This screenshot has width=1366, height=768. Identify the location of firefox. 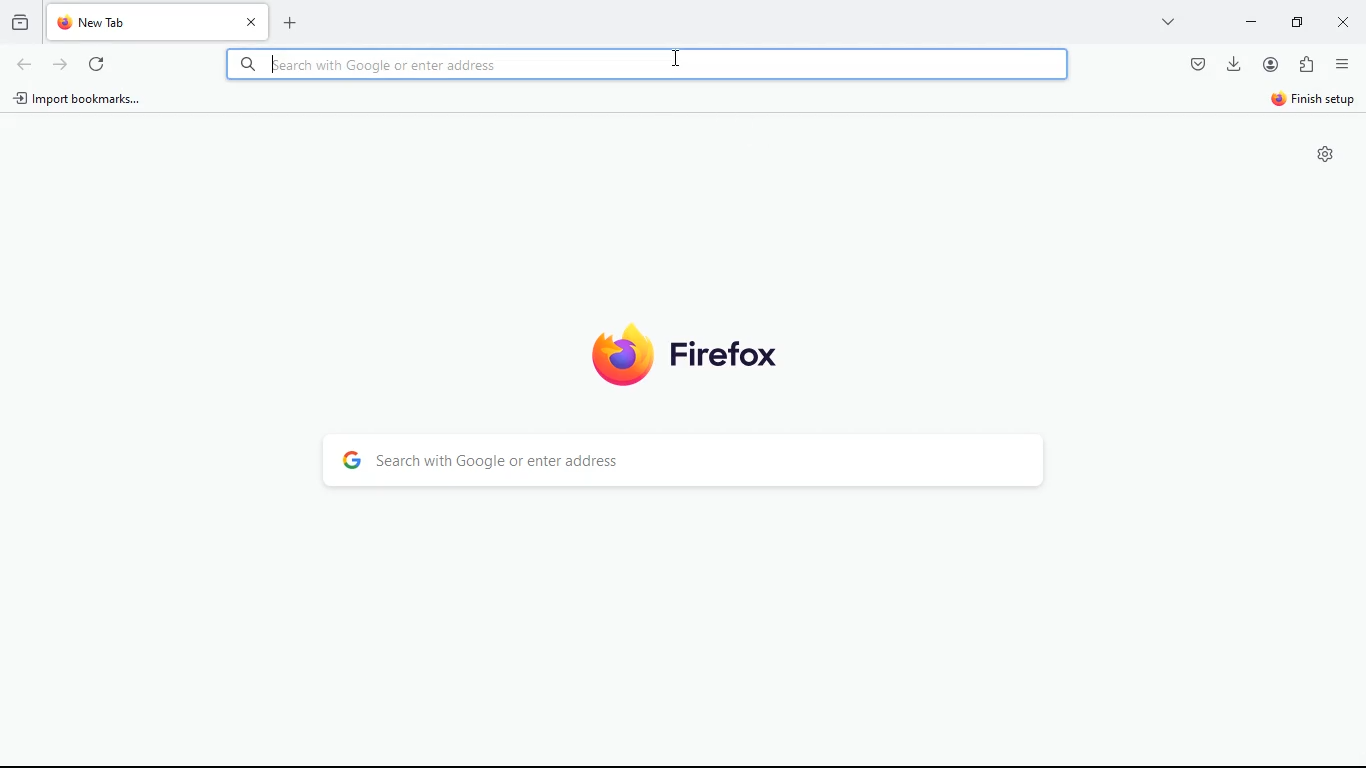
(684, 358).